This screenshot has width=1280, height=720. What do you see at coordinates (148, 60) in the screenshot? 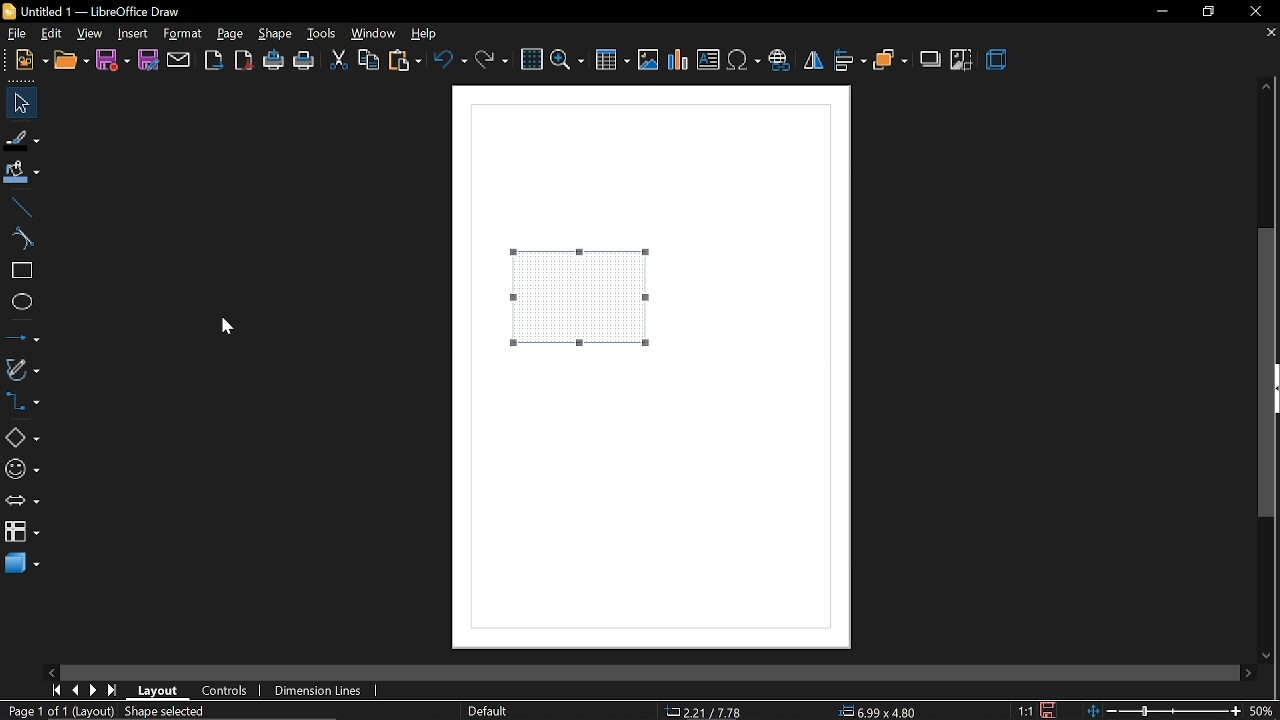
I see `save as` at bounding box center [148, 60].